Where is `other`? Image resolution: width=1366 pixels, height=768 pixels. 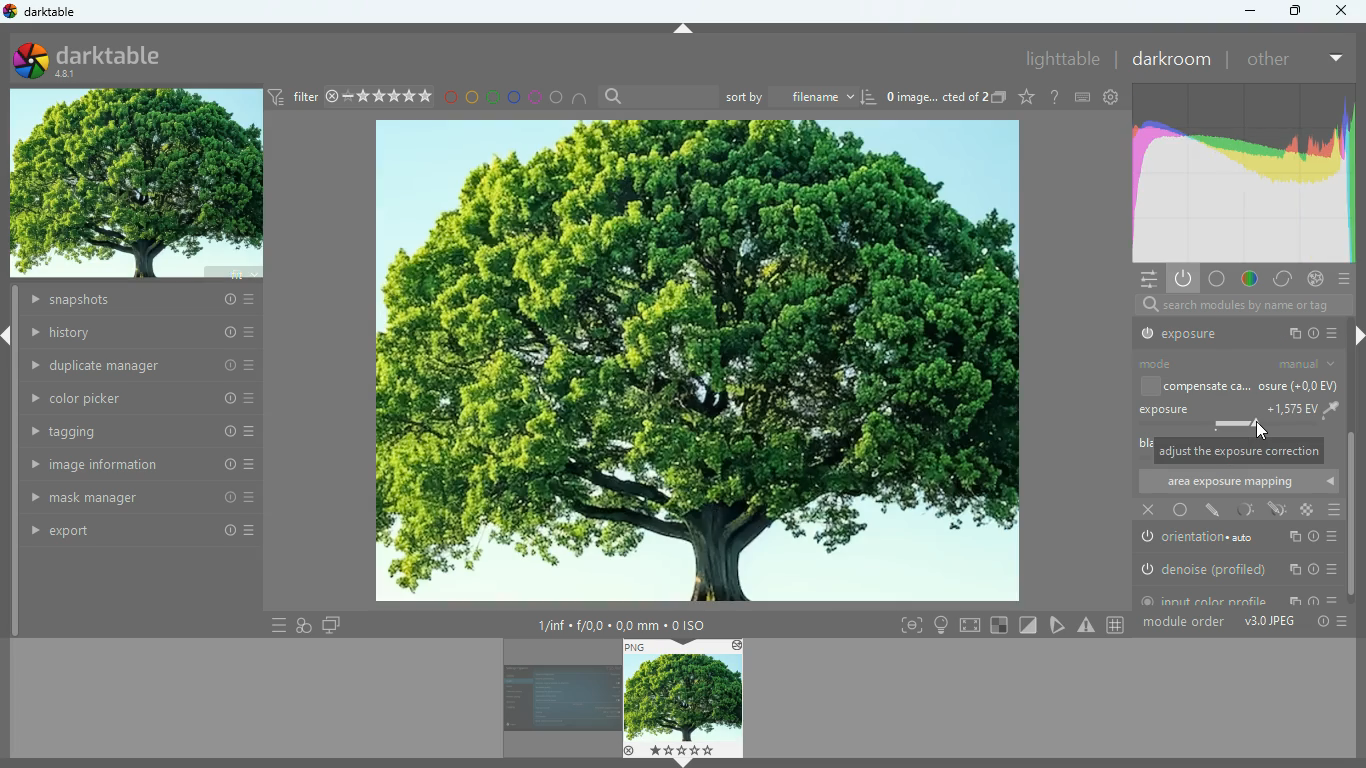 other is located at coordinates (1270, 61).